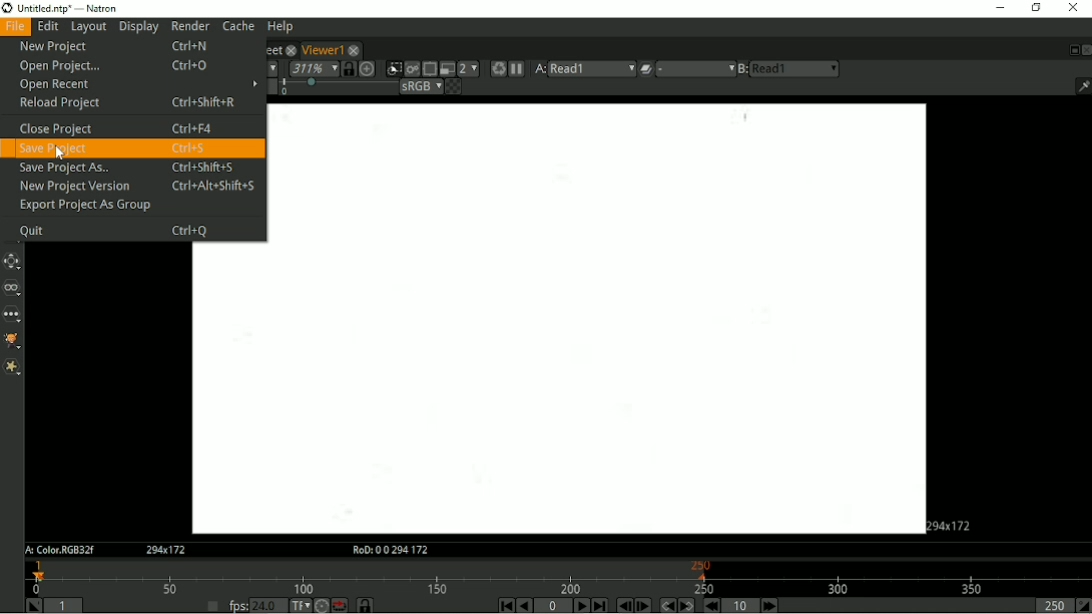 This screenshot has height=614, width=1092. Describe the element at coordinates (118, 127) in the screenshot. I see `Close Project` at that location.